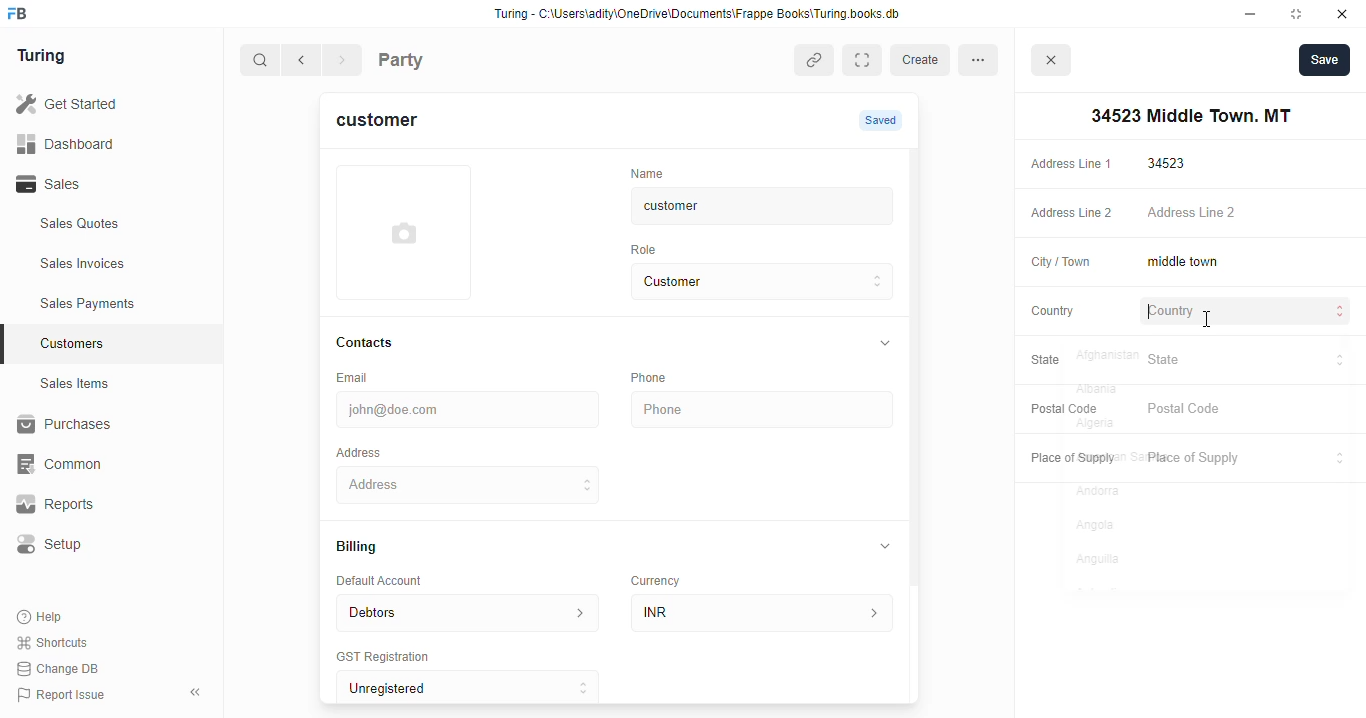 The width and height of the screenshot is (1366, 718). Describe the element at coordinates (195, 692) in the screenshot. I see `collpase` at that location.